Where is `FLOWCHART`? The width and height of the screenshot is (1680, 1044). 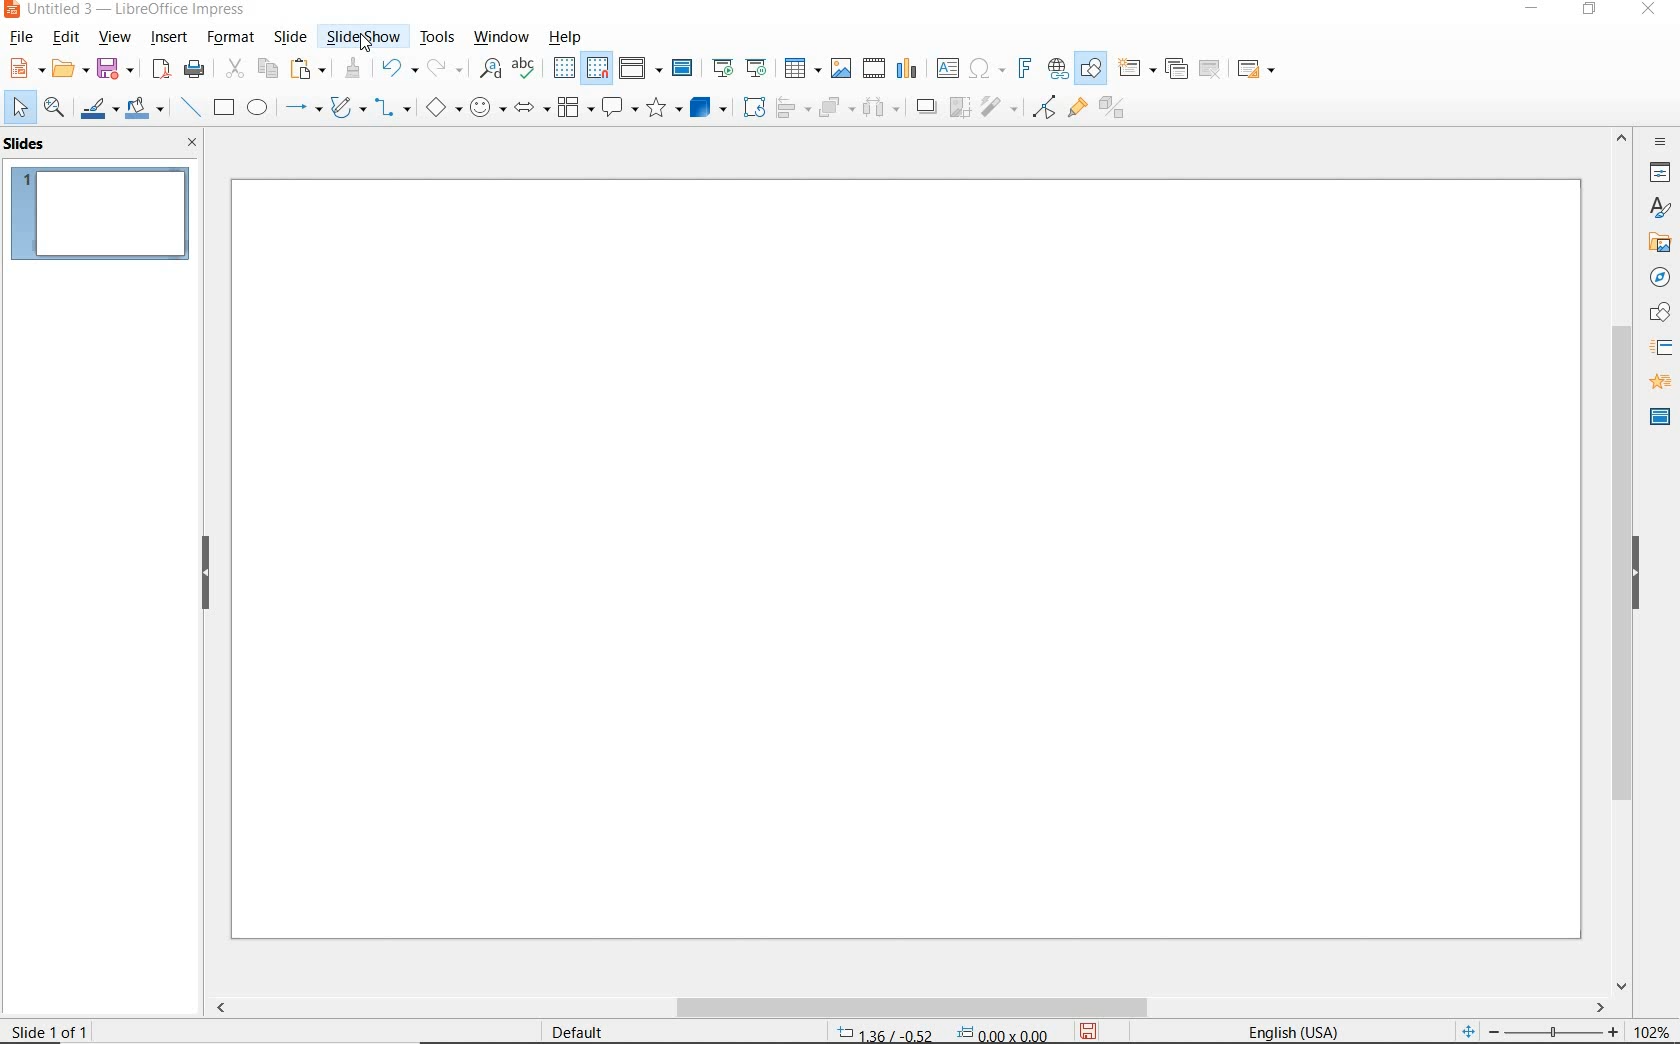
FLOWCHART is located at coordinates (574, 108).